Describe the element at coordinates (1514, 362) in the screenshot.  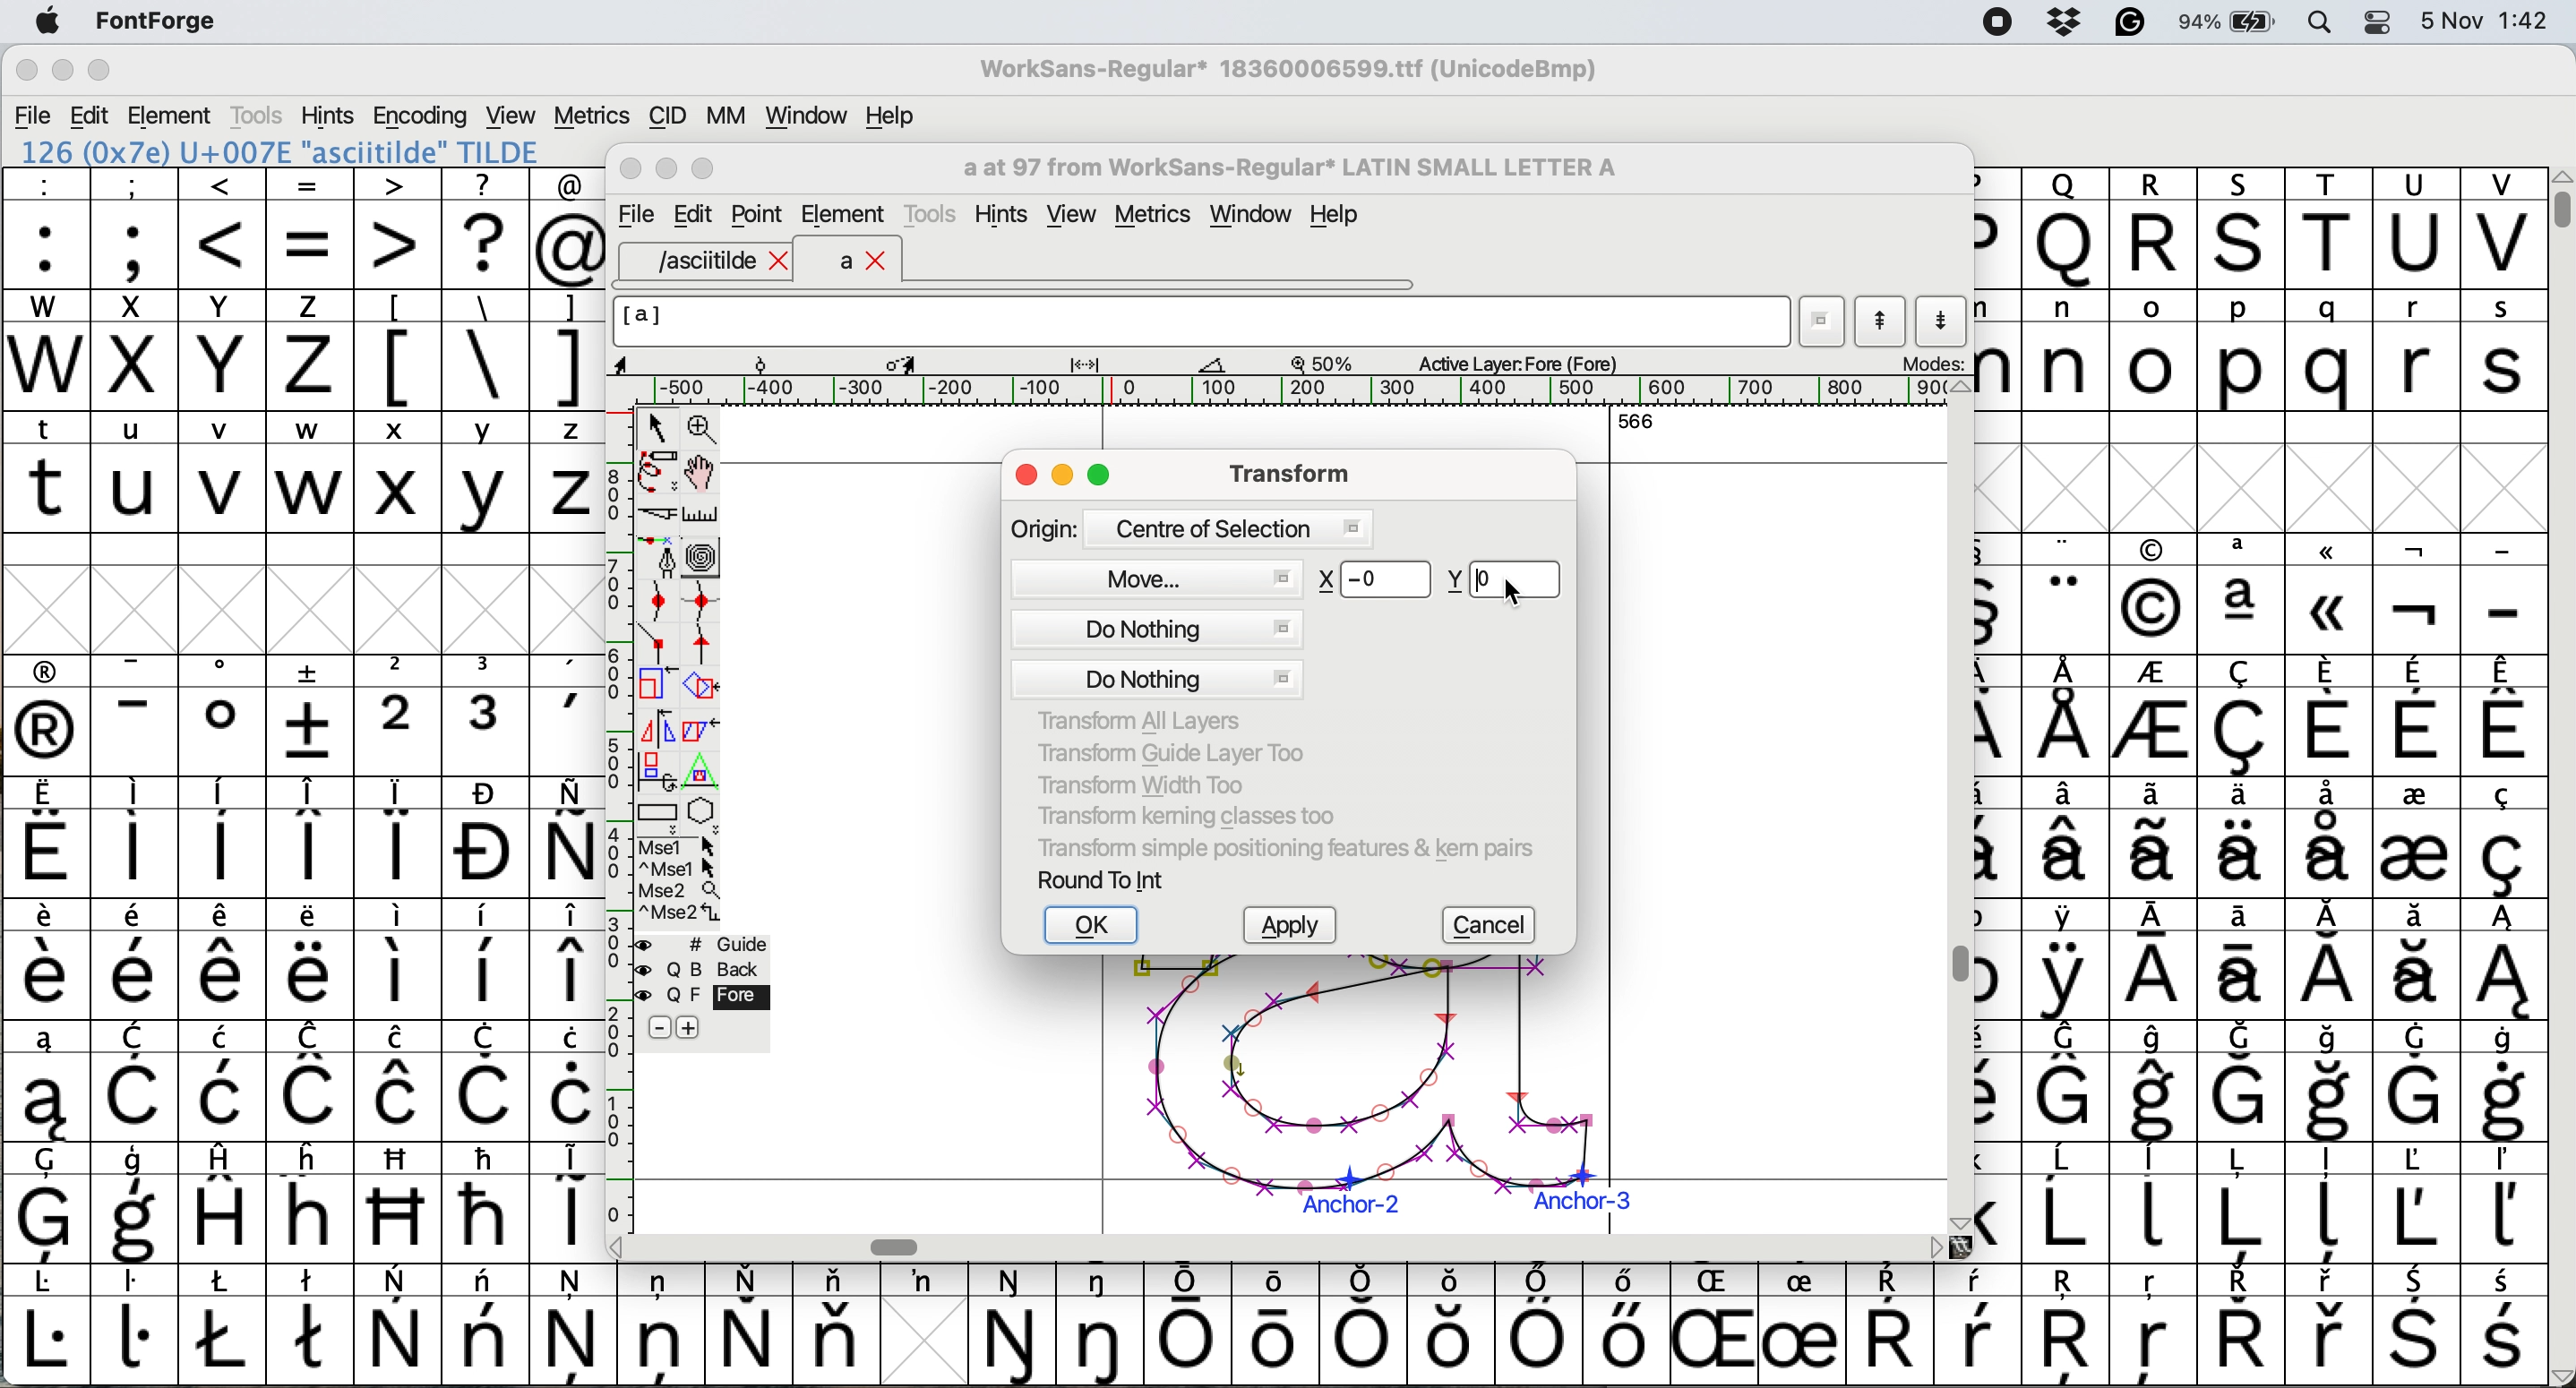
I see `active layer` at that location.